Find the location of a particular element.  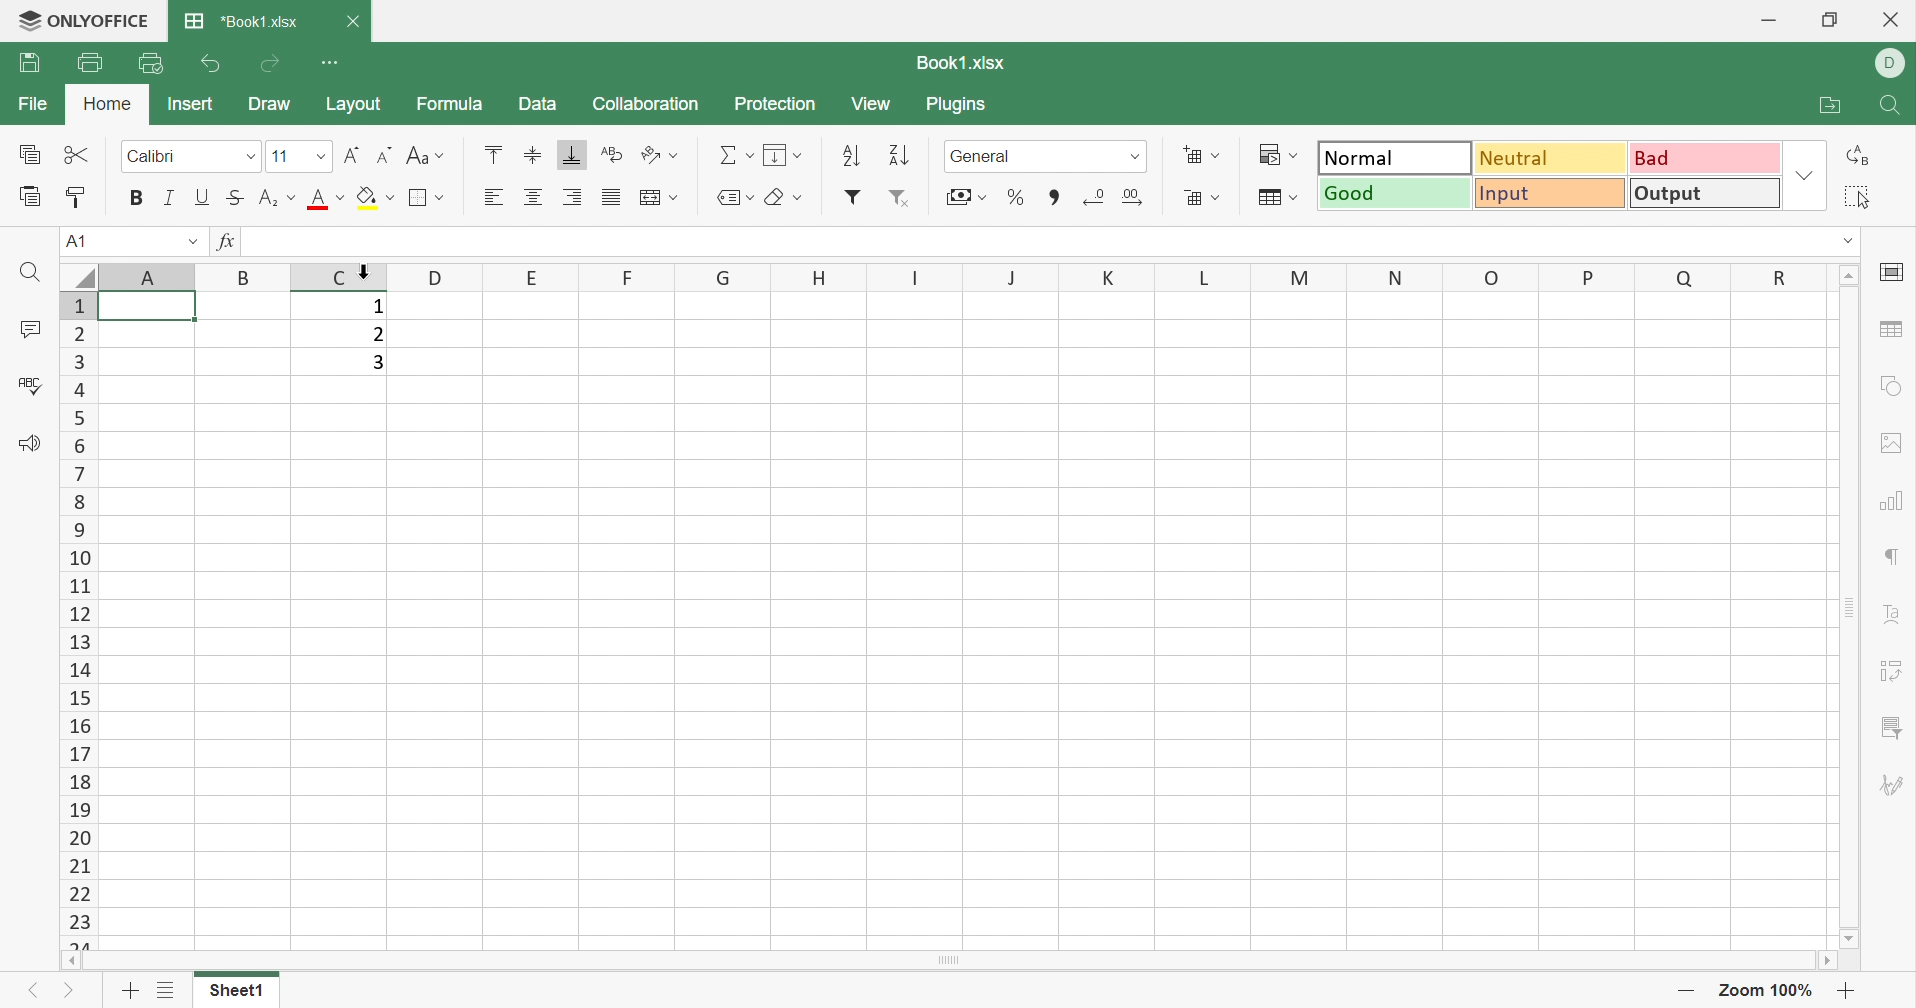

Merge and center is located at coordinates (650, 199).